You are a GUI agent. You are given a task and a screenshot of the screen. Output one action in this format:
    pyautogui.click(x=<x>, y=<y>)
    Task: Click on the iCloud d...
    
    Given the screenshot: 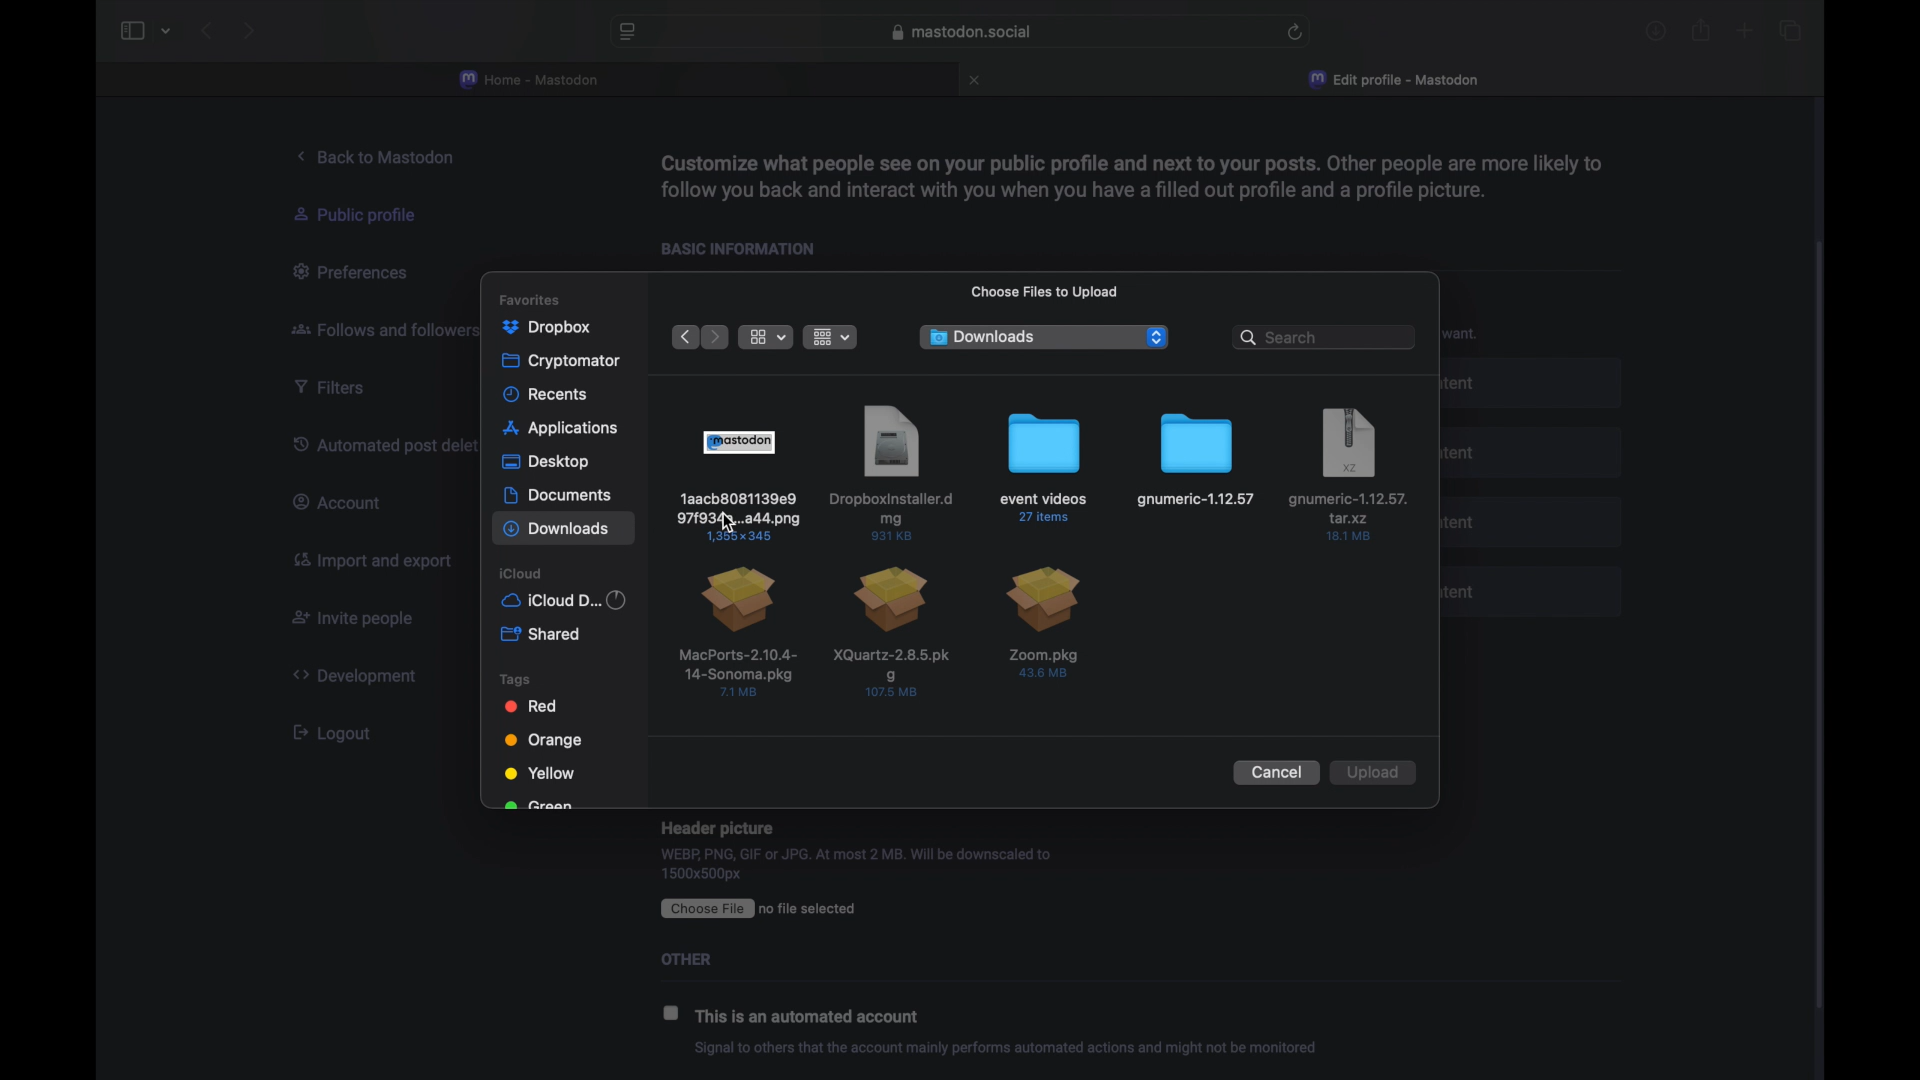 What is the action you would take?
    pyautogui.click(x=564, y=600)
    